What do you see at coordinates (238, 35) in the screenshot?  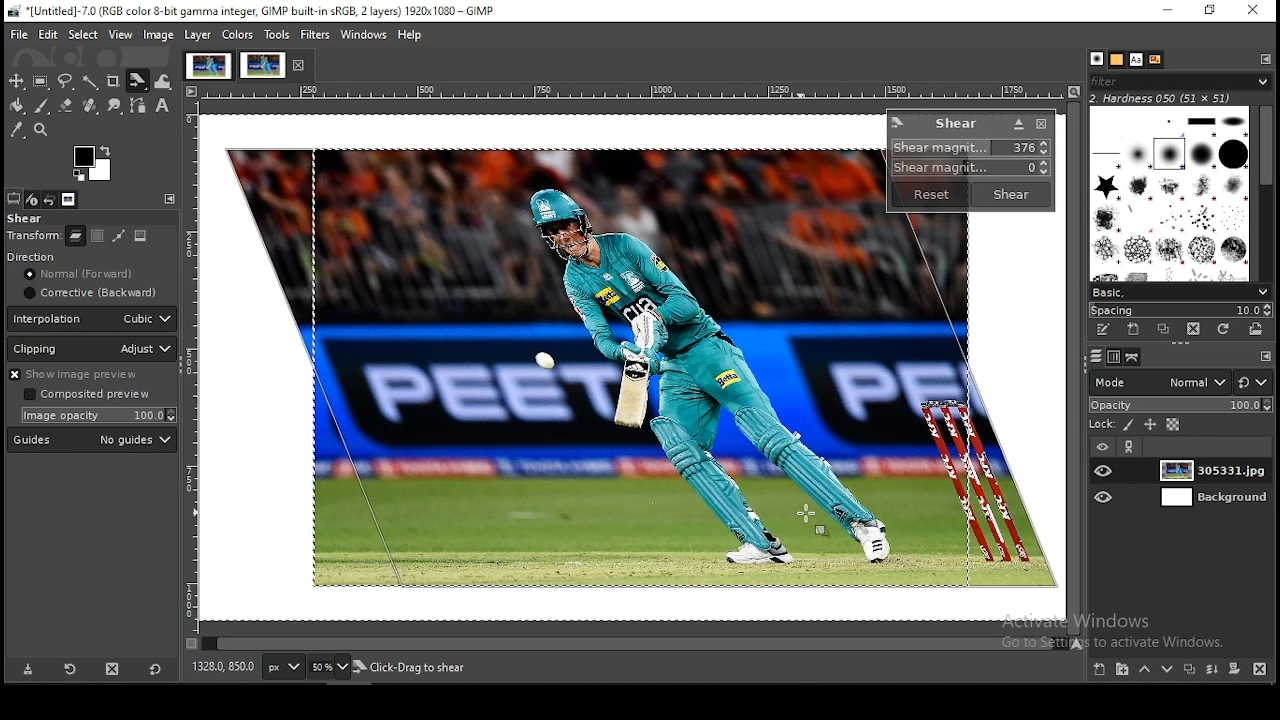 I see `colors` at bounding box center [238, 35].